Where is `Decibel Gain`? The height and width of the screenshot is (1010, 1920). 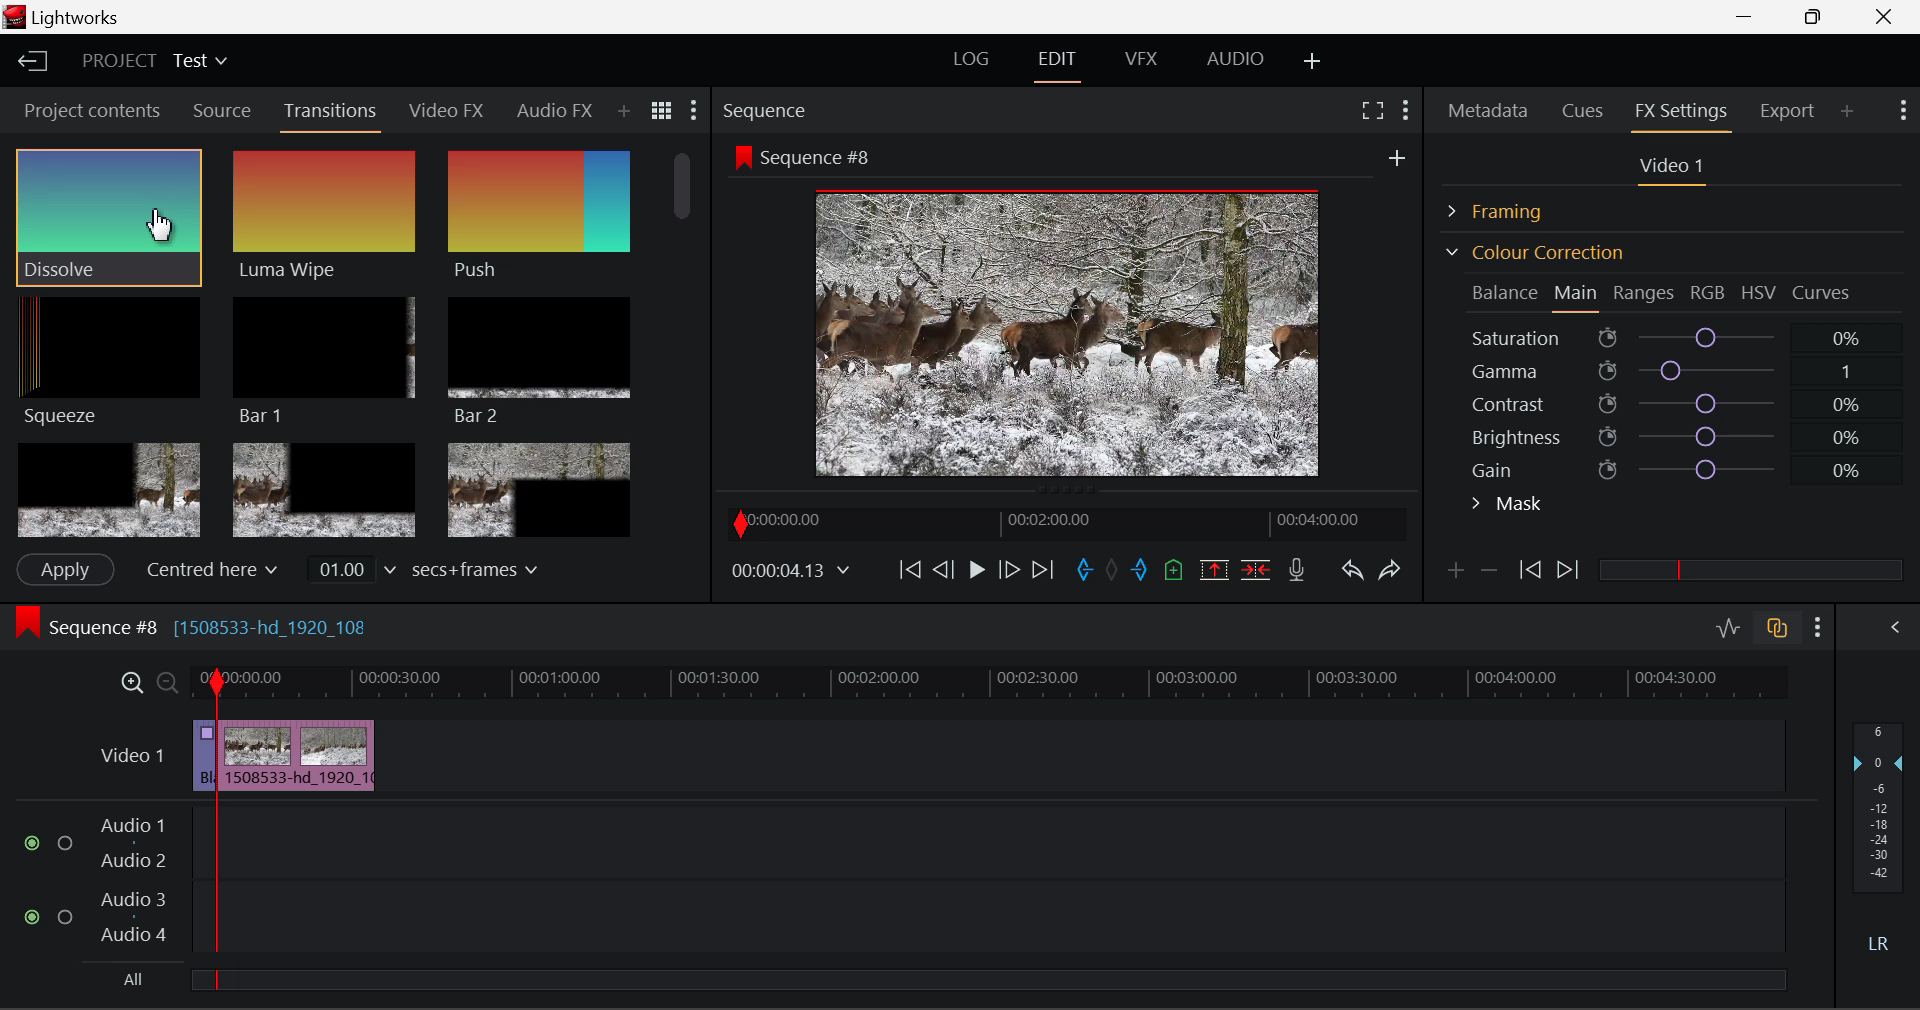 Decibel Gain is located at coordinates (1877, 842).